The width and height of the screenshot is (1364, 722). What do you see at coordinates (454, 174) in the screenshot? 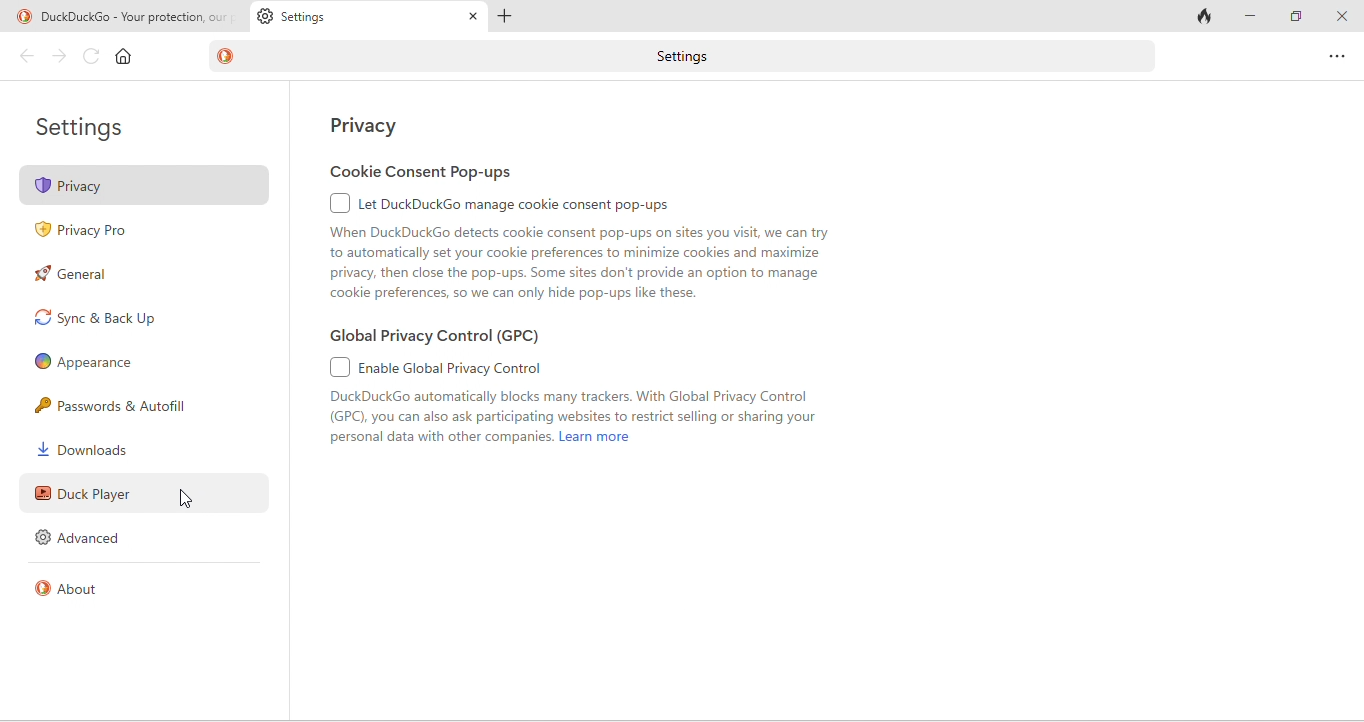
I see `cookie consent pop-ups` at bounding box center [454, 174].